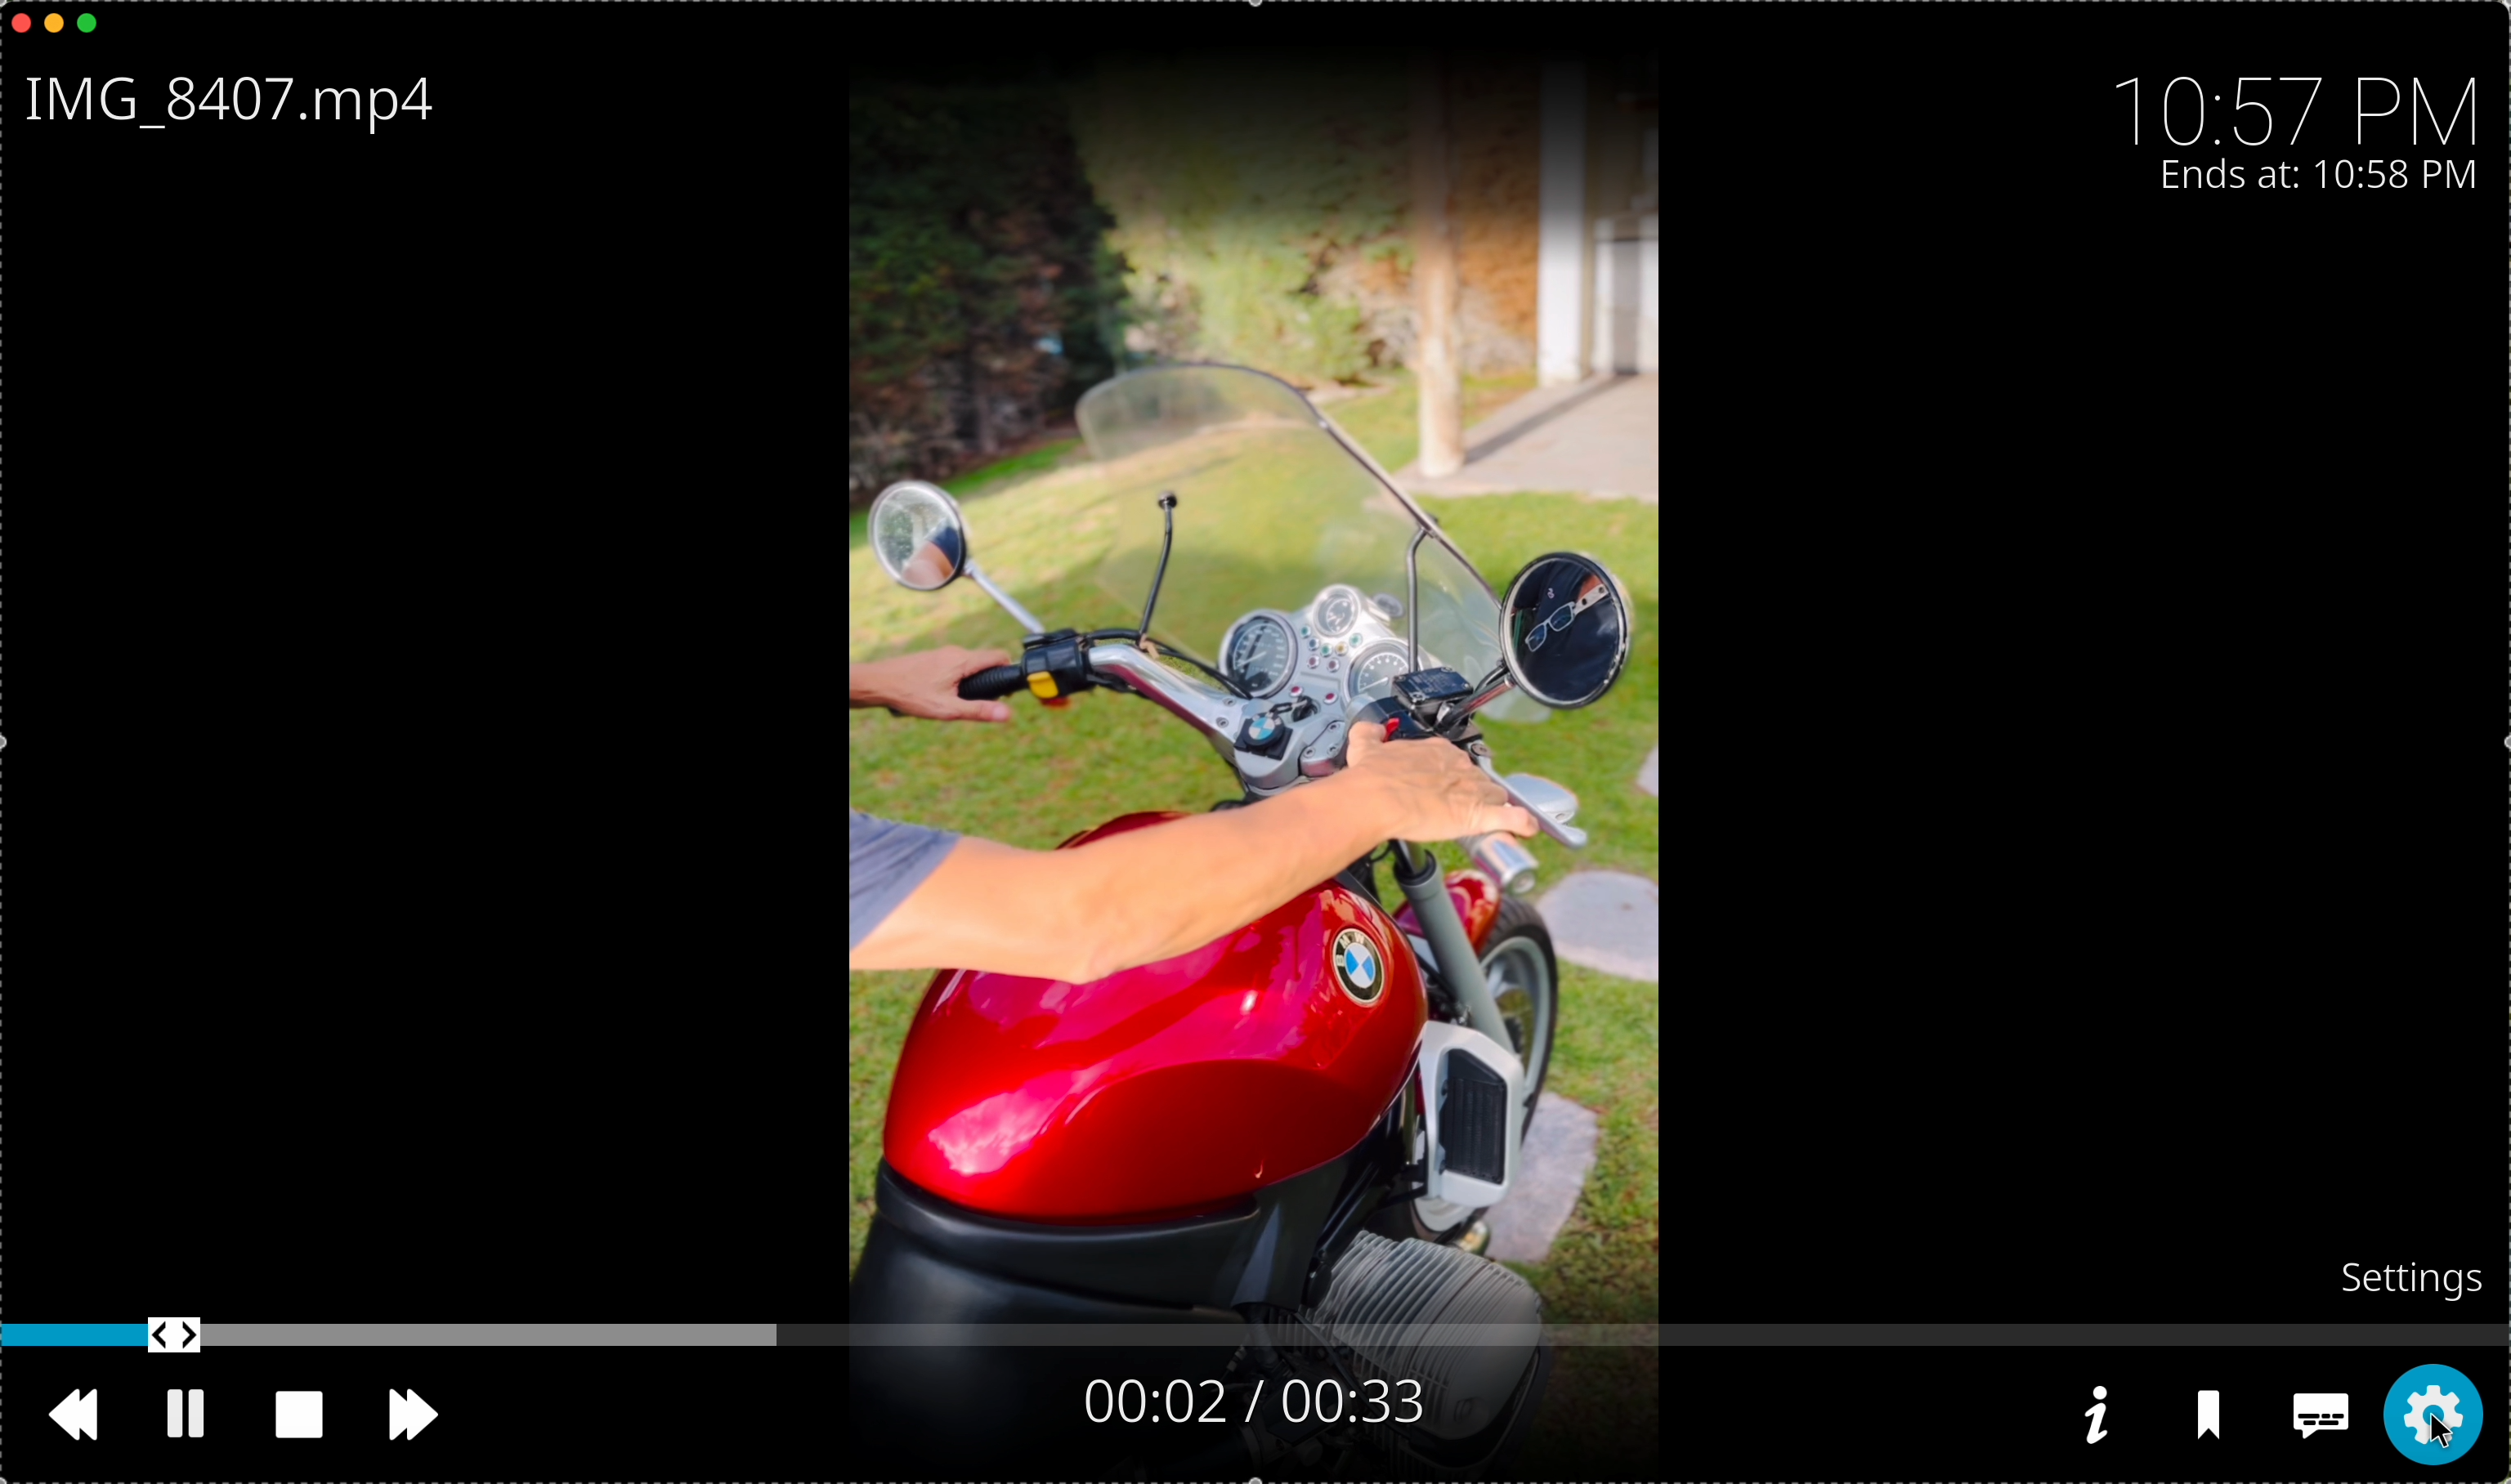 Image resolution: width=2511 pixels, height=1484 pixels. Describe the element at coordinates (2414, 1276) in the screenshot. I see `settings` at that location.